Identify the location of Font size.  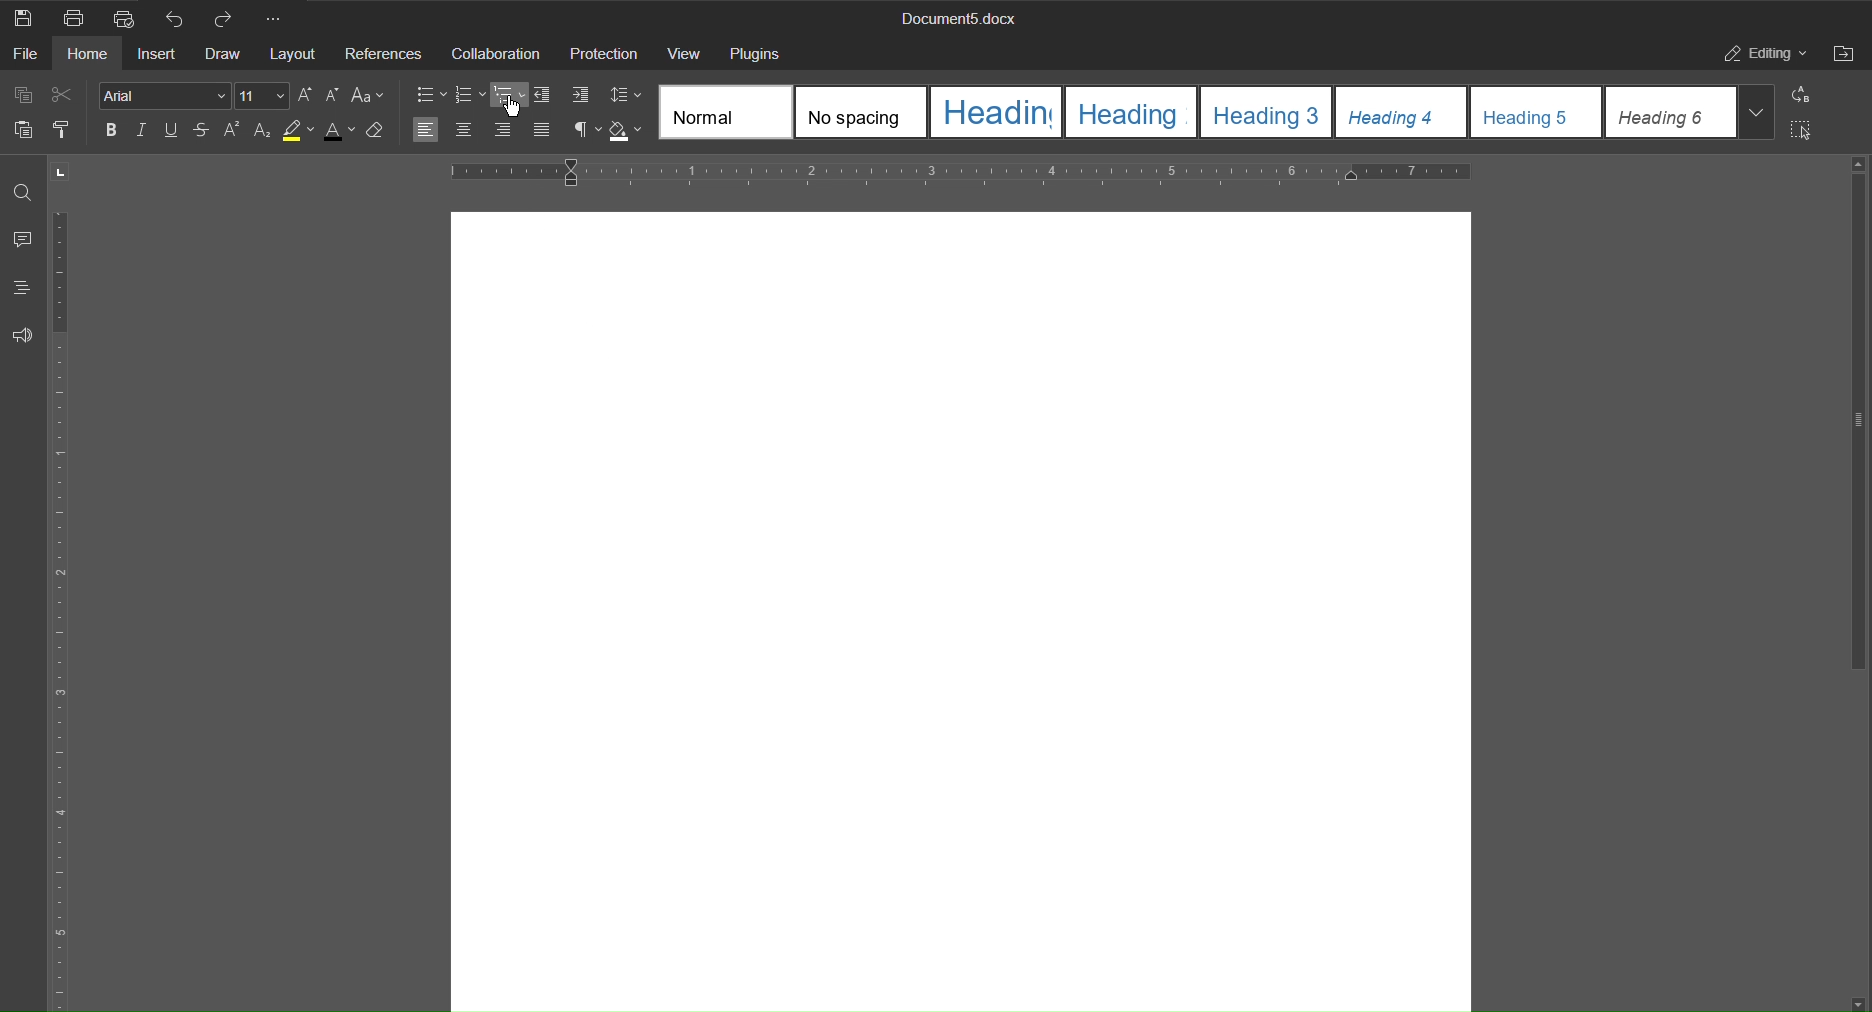
(263, 96).